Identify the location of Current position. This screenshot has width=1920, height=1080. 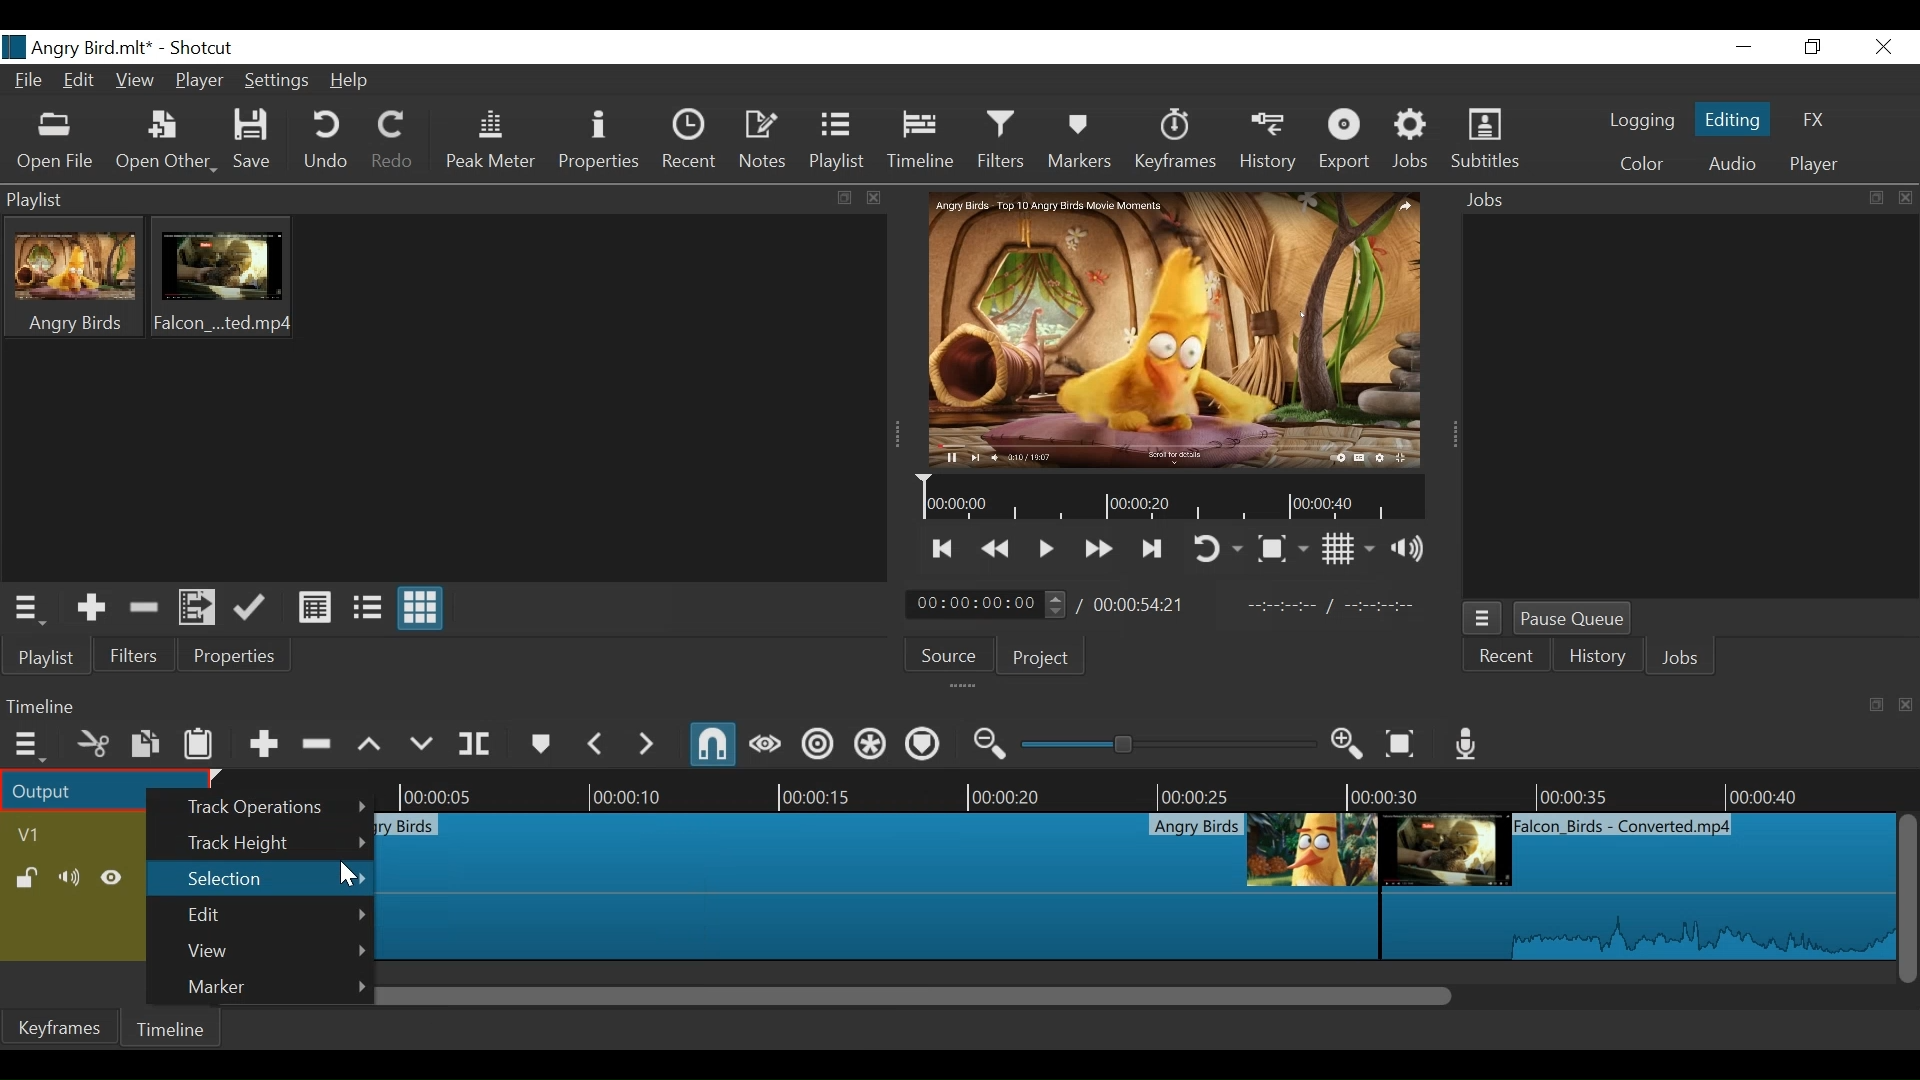
(985, 604).